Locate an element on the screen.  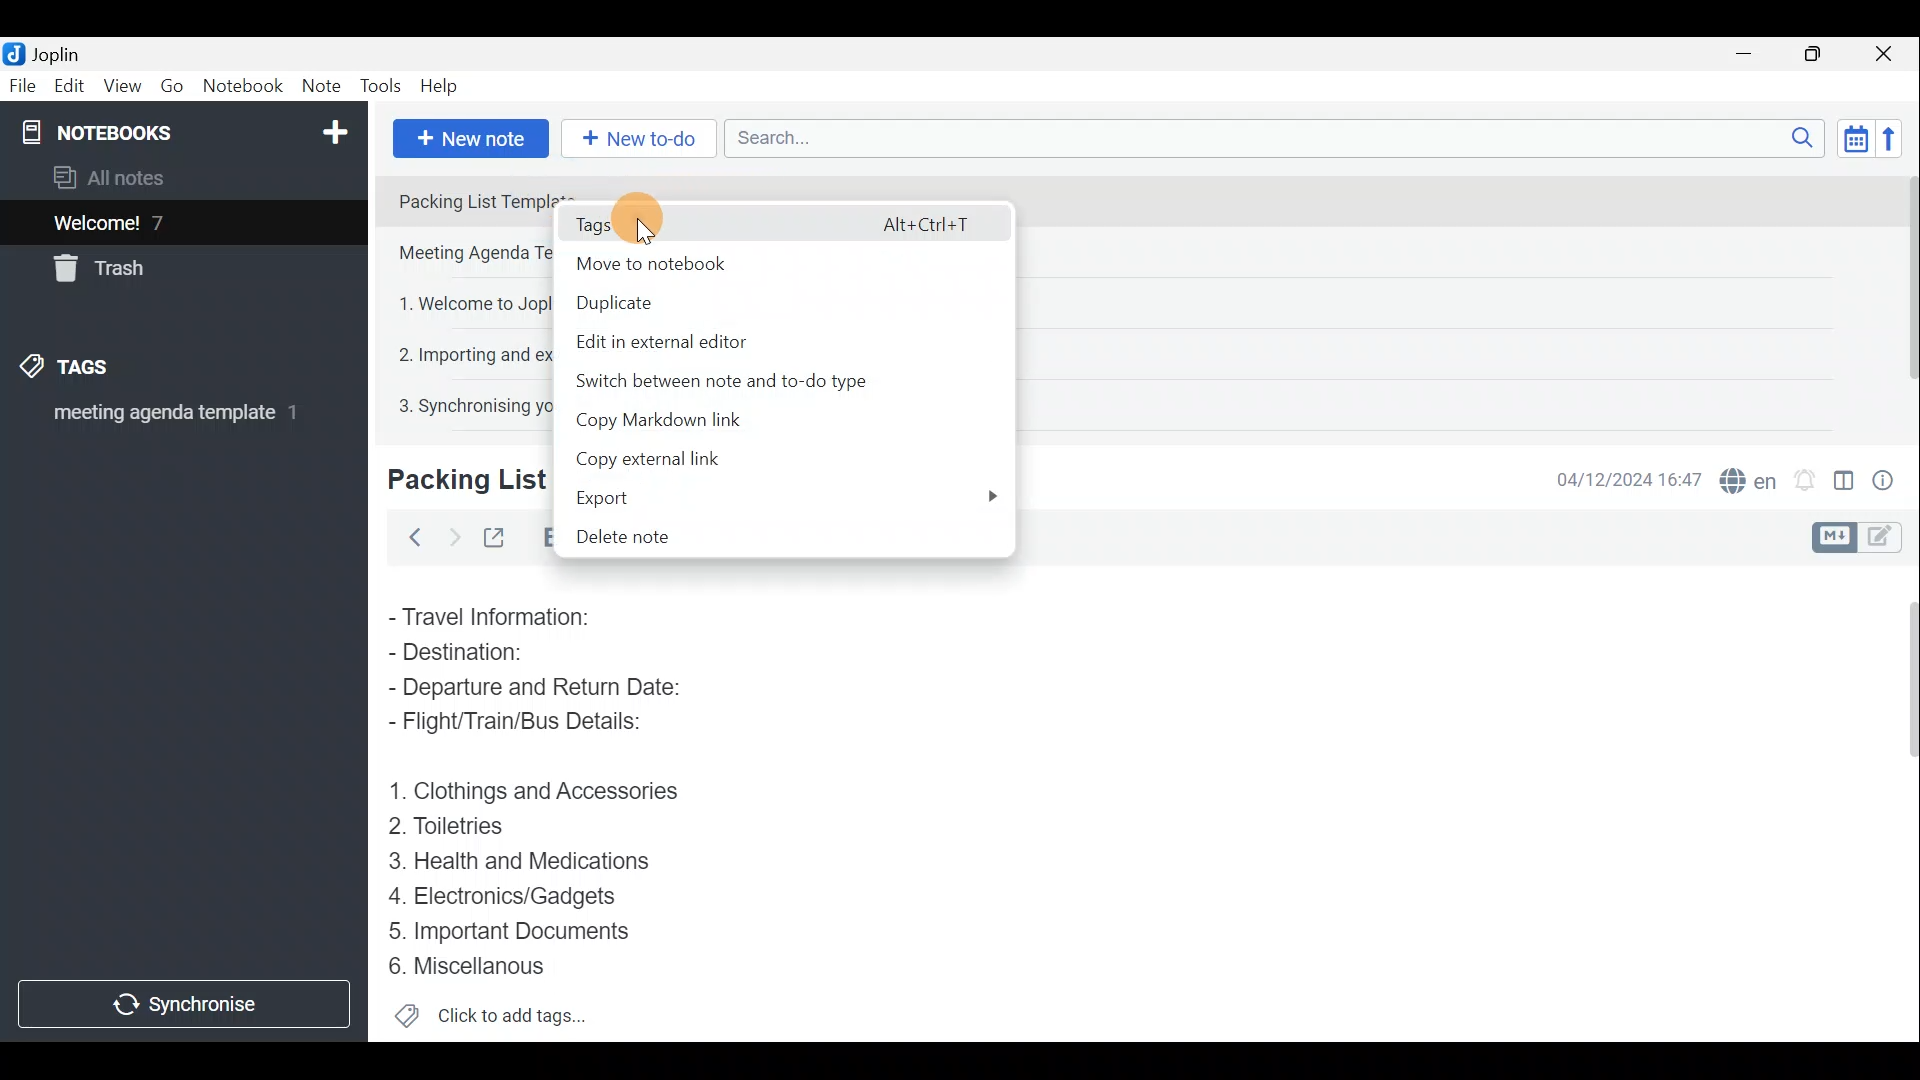
Toggle editors is located at coordinates (1837, 535).